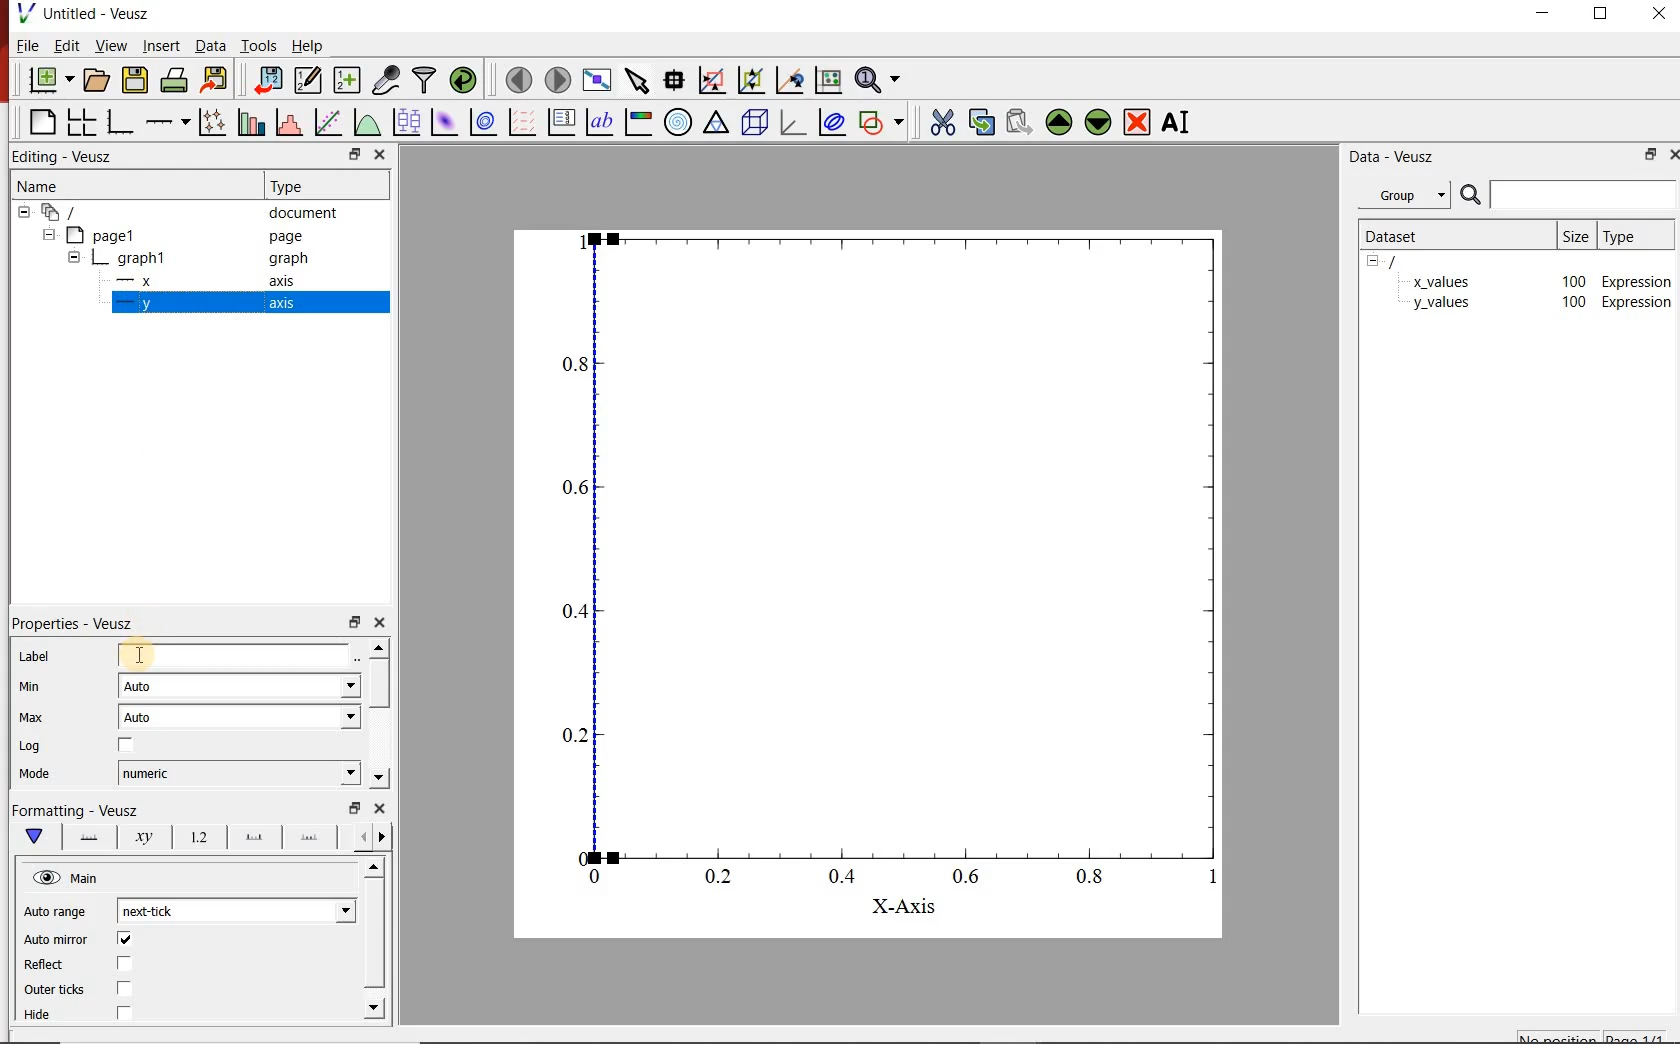 The width and height of the screenshot is (1680, 1044). What do you see at coordinates (827, 81) in the screenshot?
I see `click to reset graph axes` at bounding box center [827, 81].